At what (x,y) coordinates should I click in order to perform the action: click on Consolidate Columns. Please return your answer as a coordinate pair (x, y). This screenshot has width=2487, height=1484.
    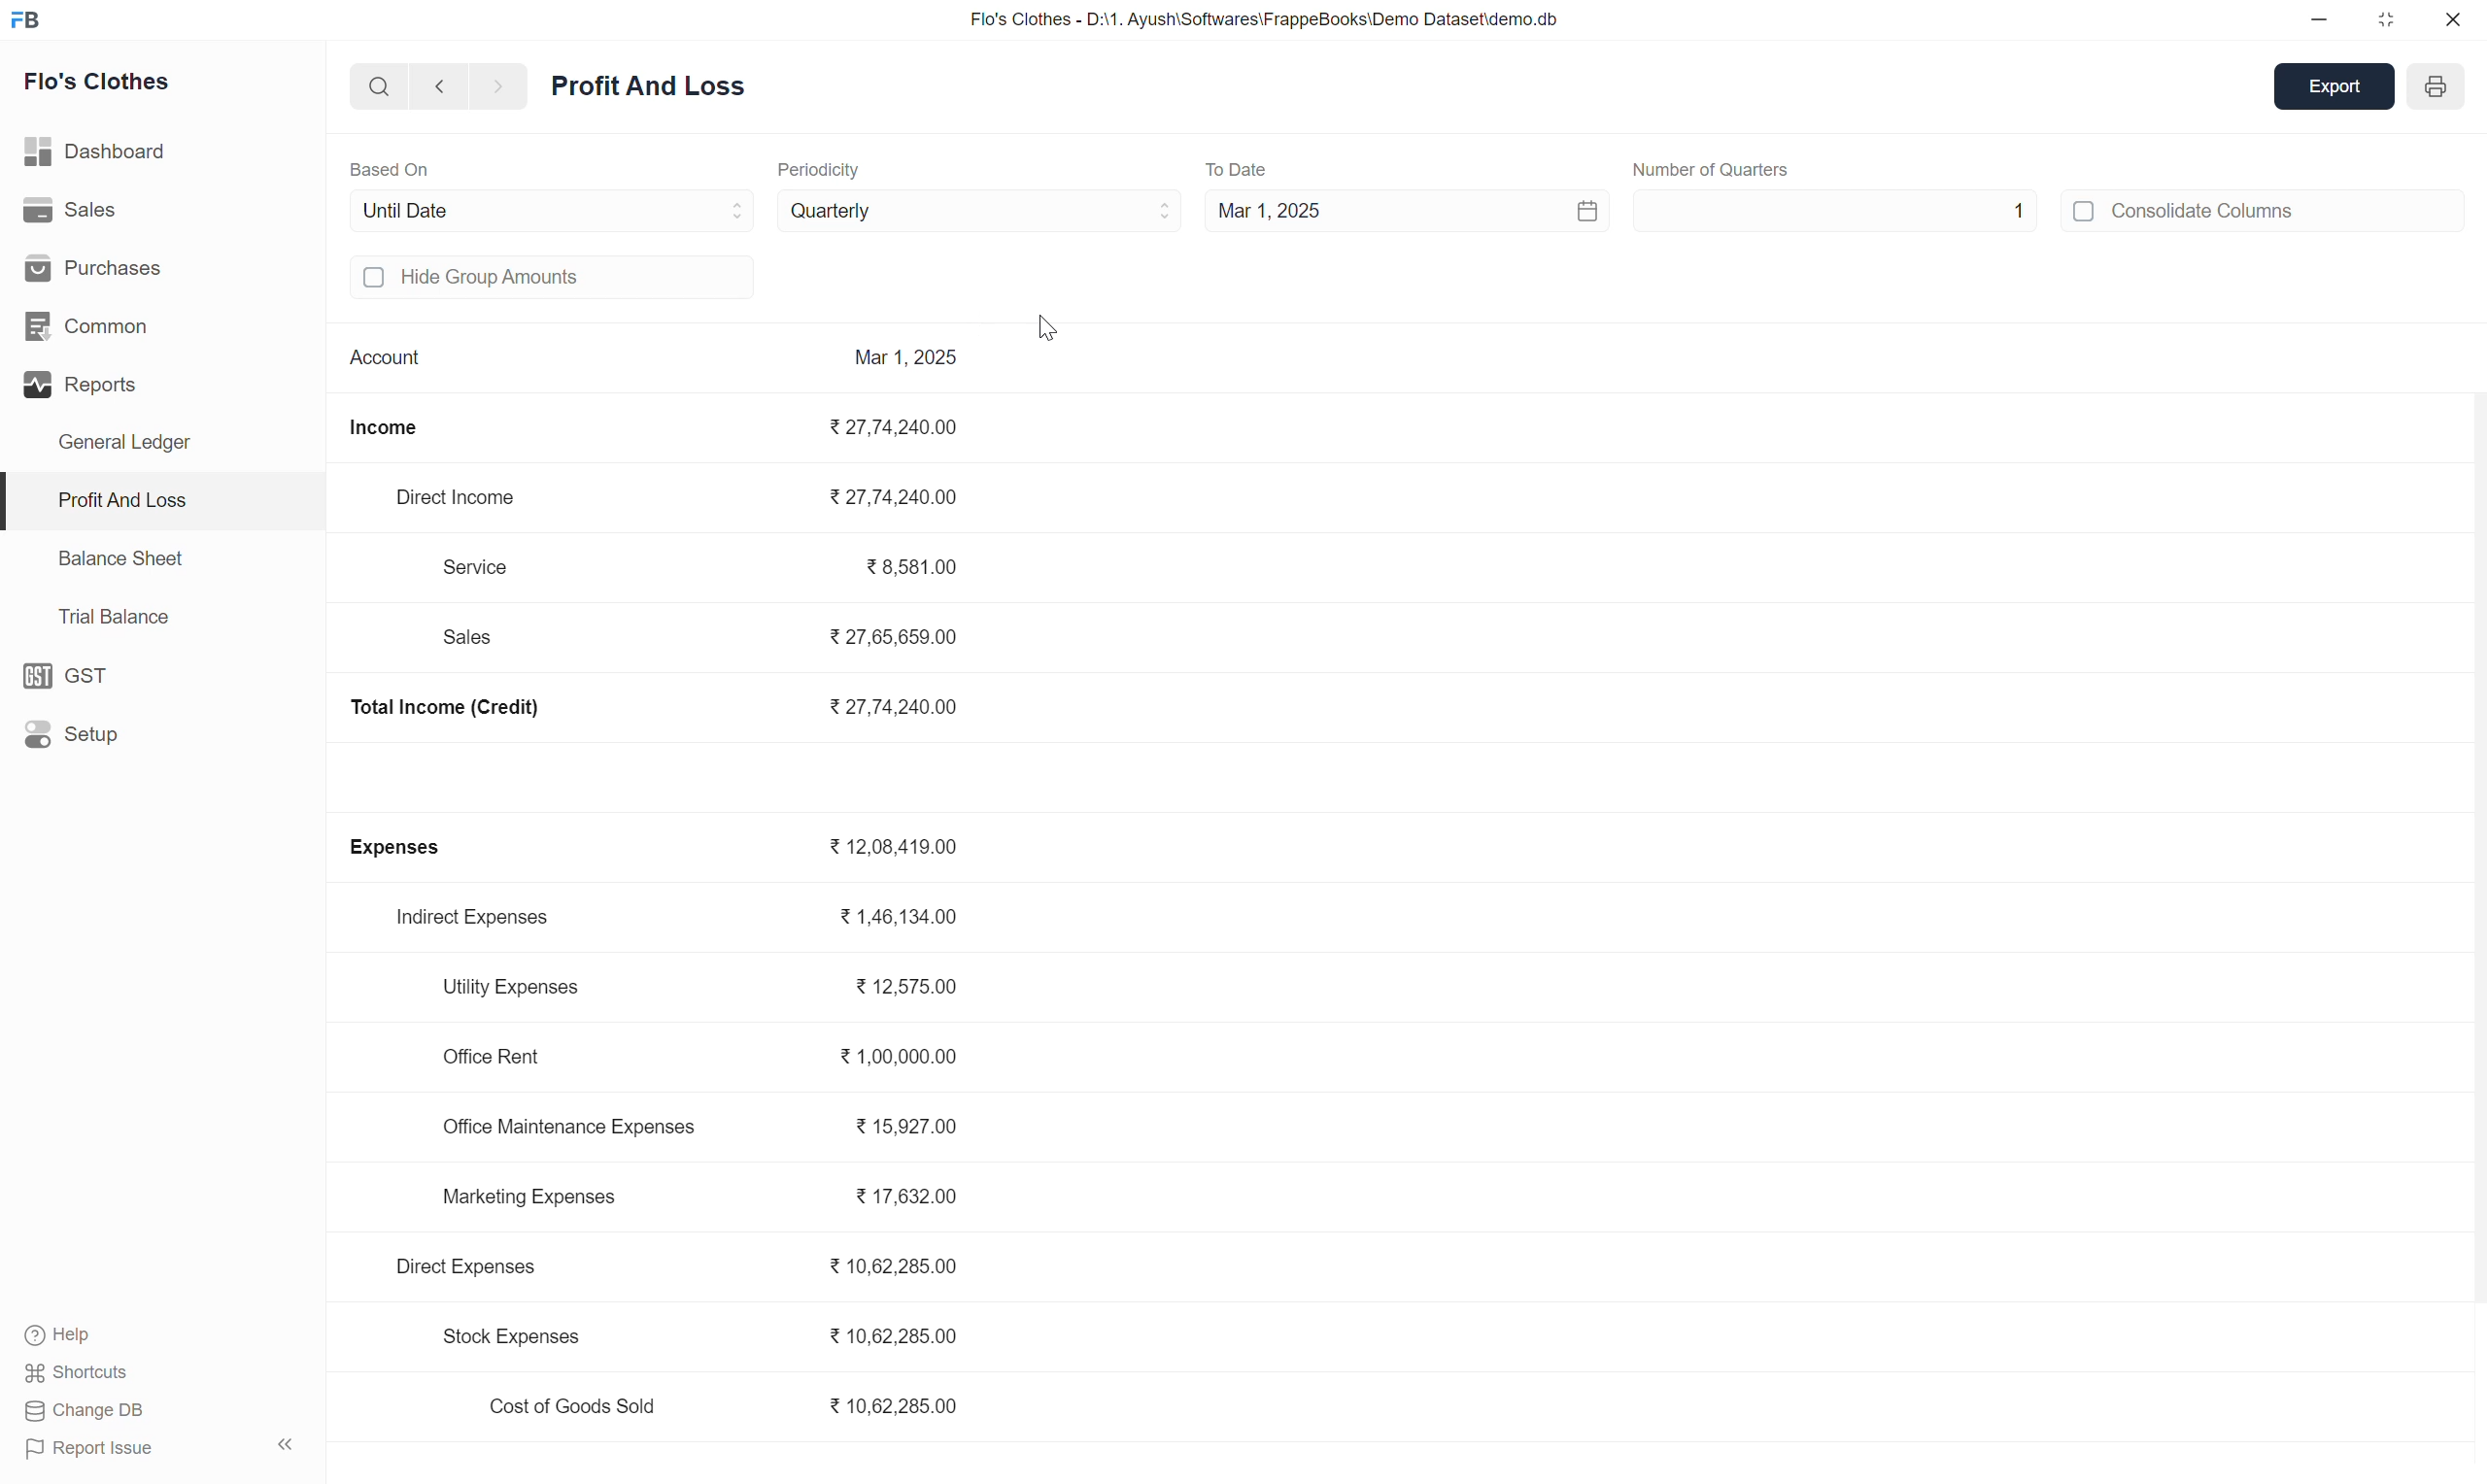
    Looking at the image, I should click on (2189, 216).